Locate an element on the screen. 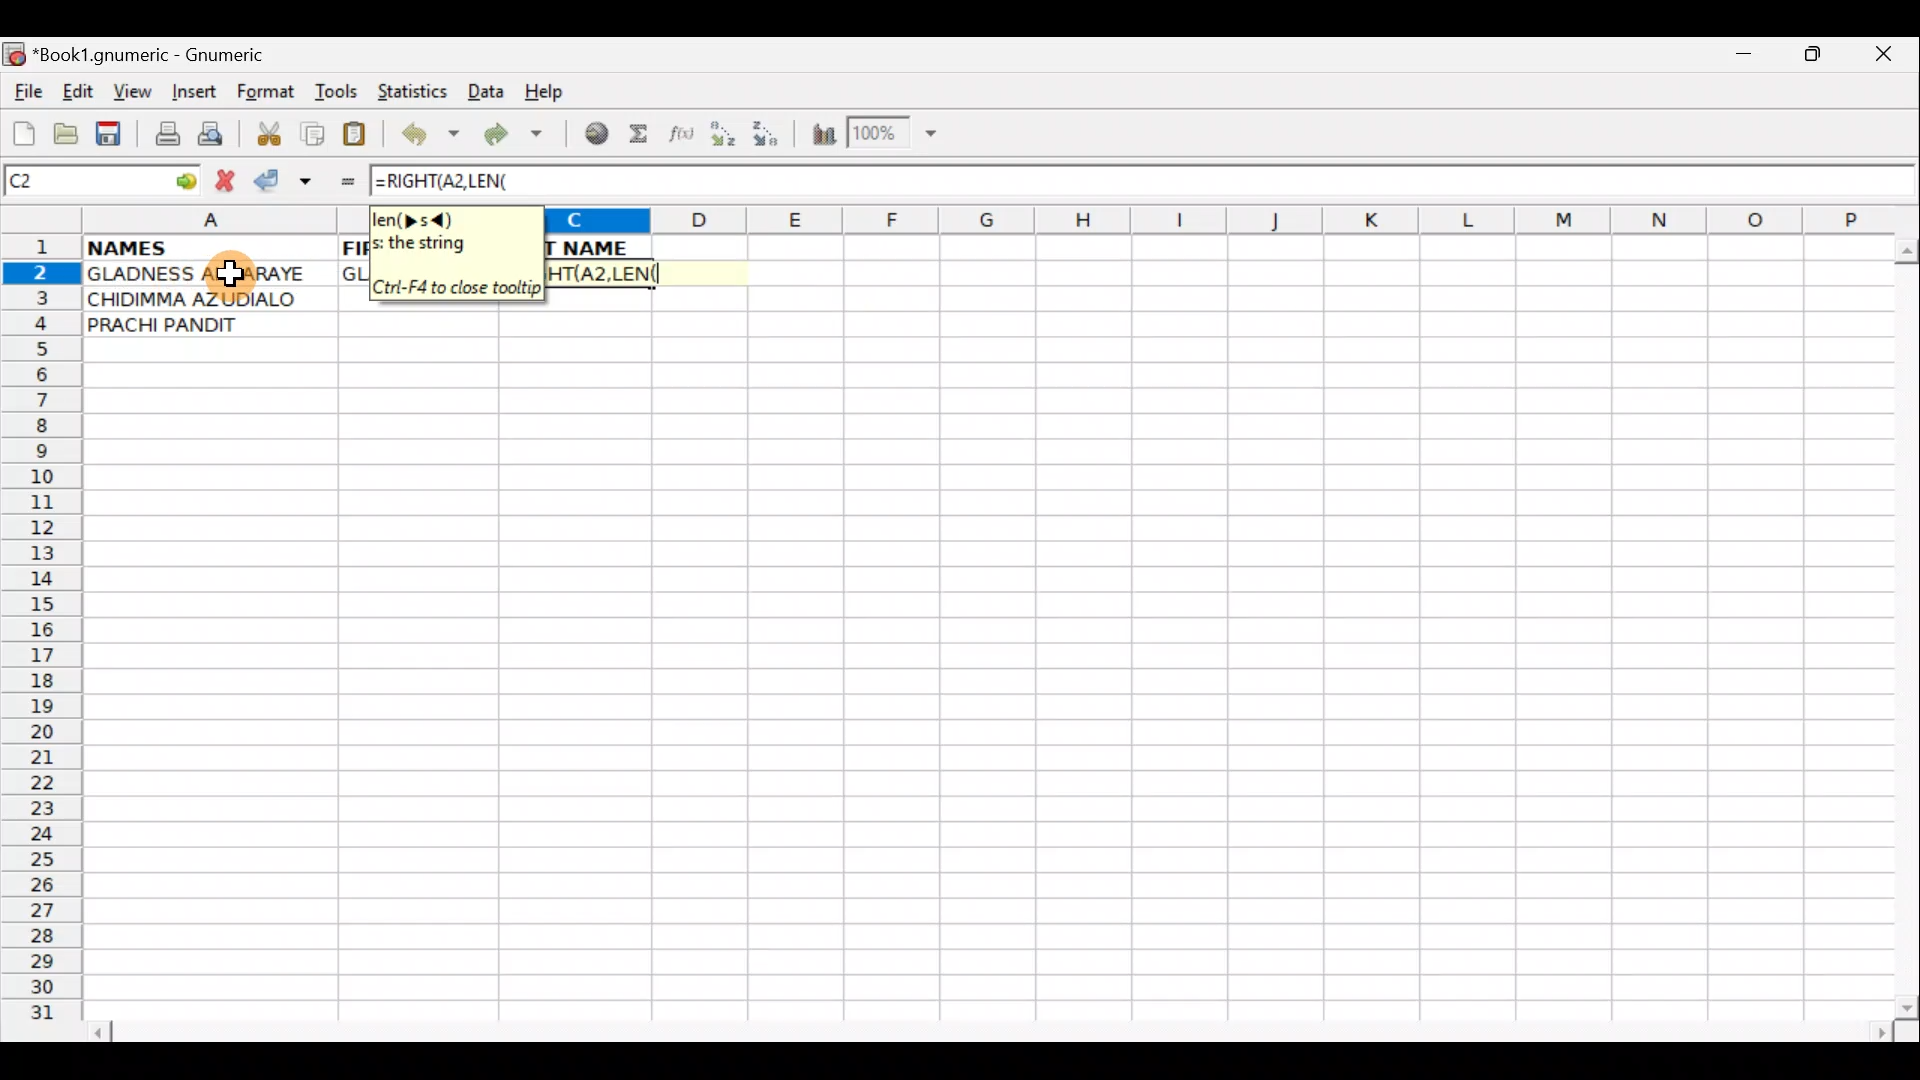 Image resolution: width=1920 pixels, height=1080 pixels. Gnumeric logo is located at coordinates (14, 56).